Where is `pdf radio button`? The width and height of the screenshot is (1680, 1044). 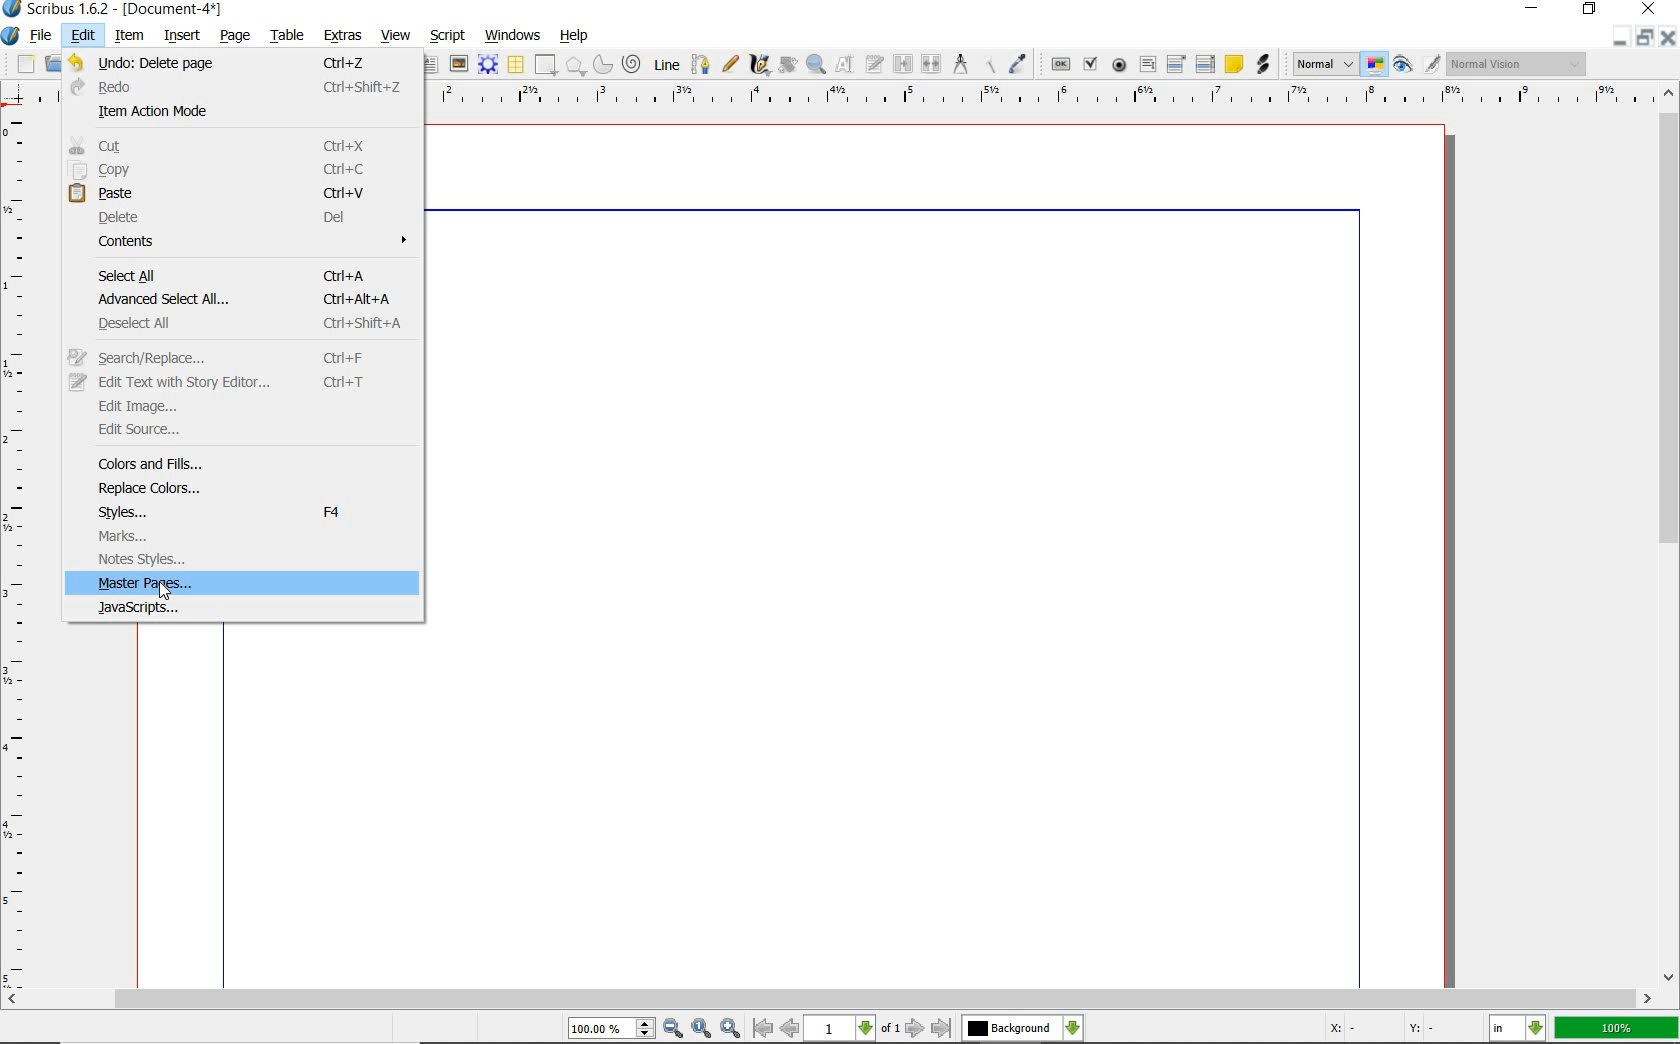
pdf radio button is located at coordinates (1118, 65).